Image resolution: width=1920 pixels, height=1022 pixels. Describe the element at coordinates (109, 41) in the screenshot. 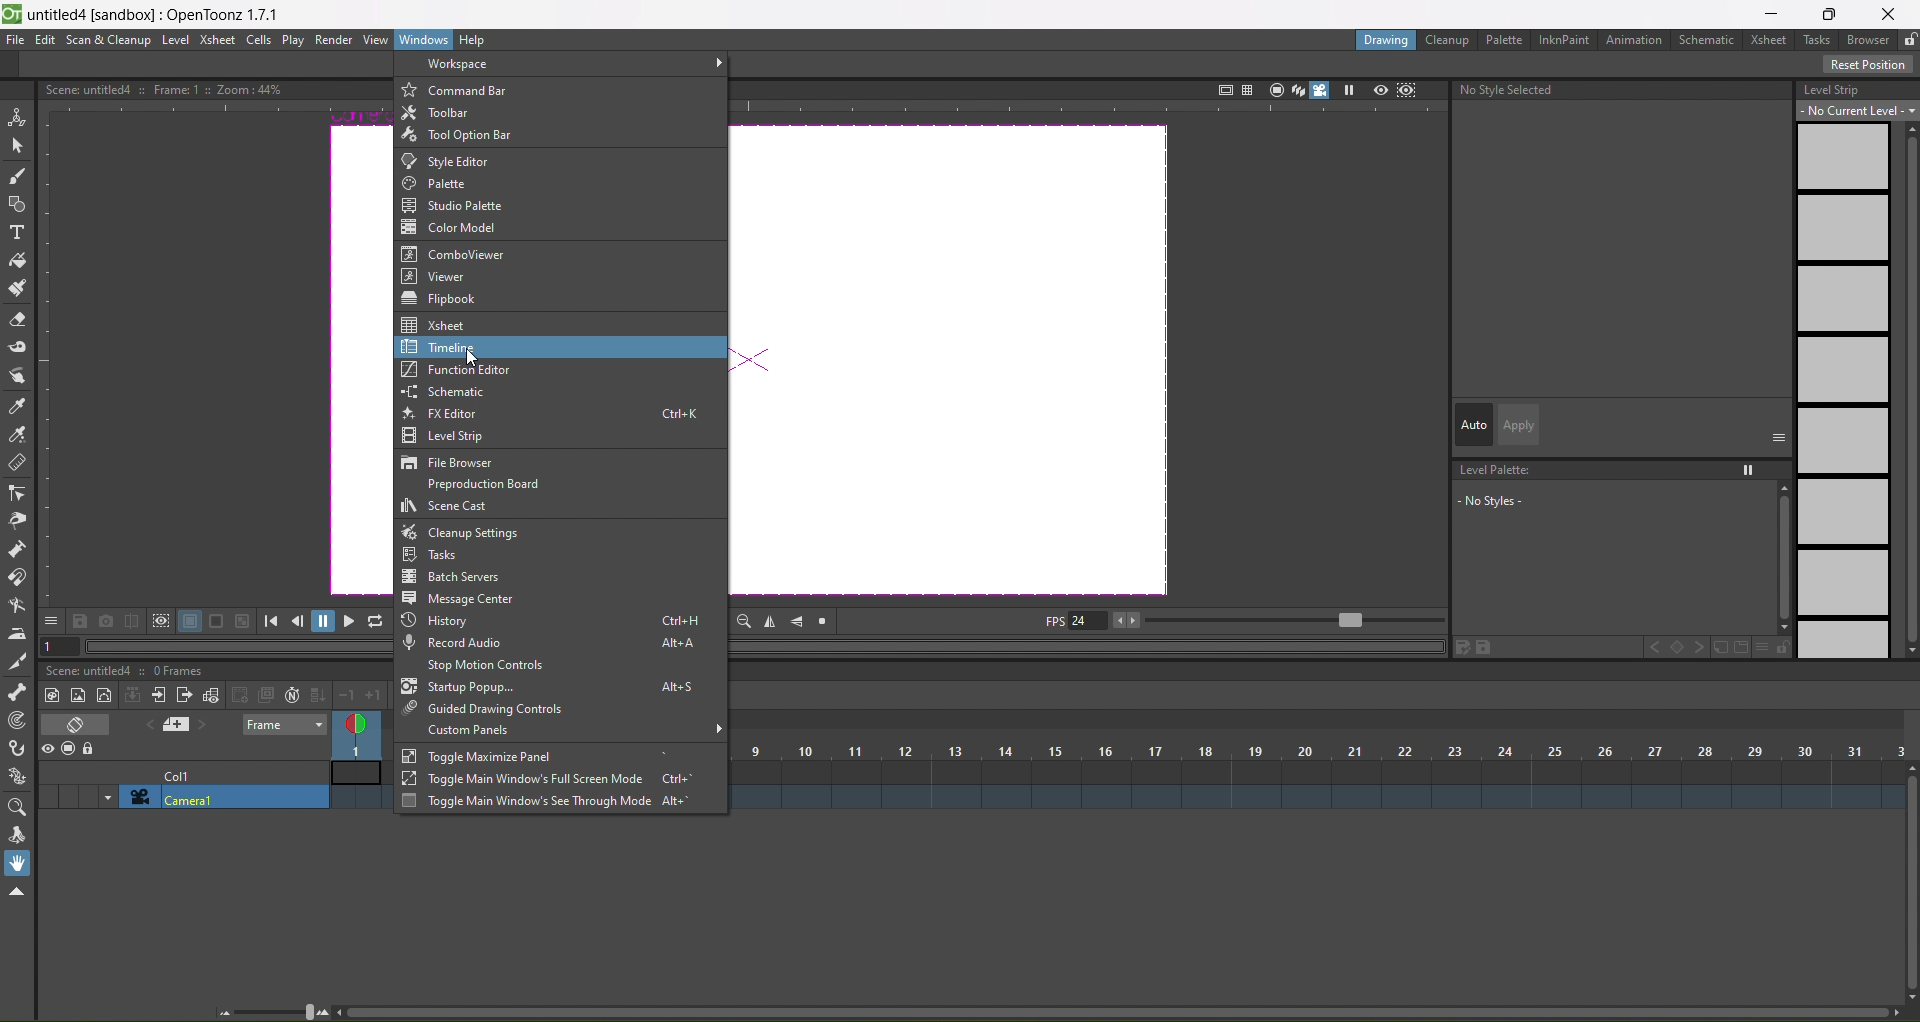

I see `scan & cleanup` at that location.